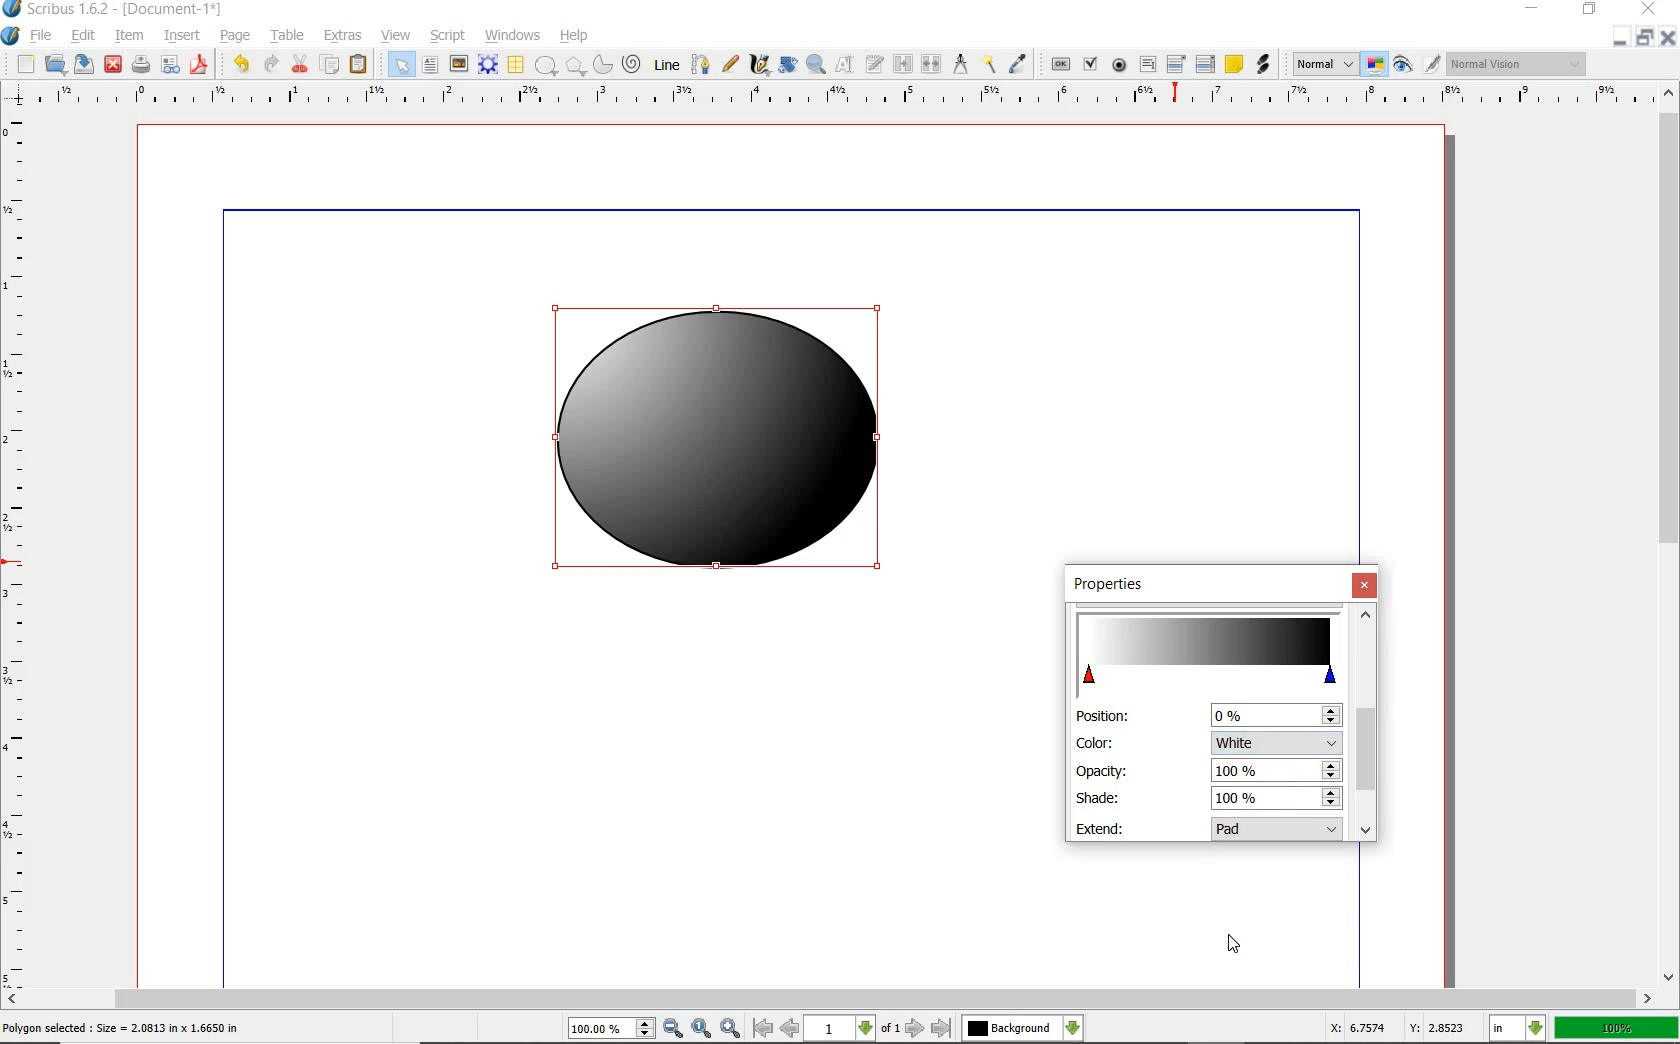 Image resolution: width=1680 pixels, height=1044 pixels. Describe the element at coordinates (288, 36) in the screenshot. I see `TABLE` at that location.